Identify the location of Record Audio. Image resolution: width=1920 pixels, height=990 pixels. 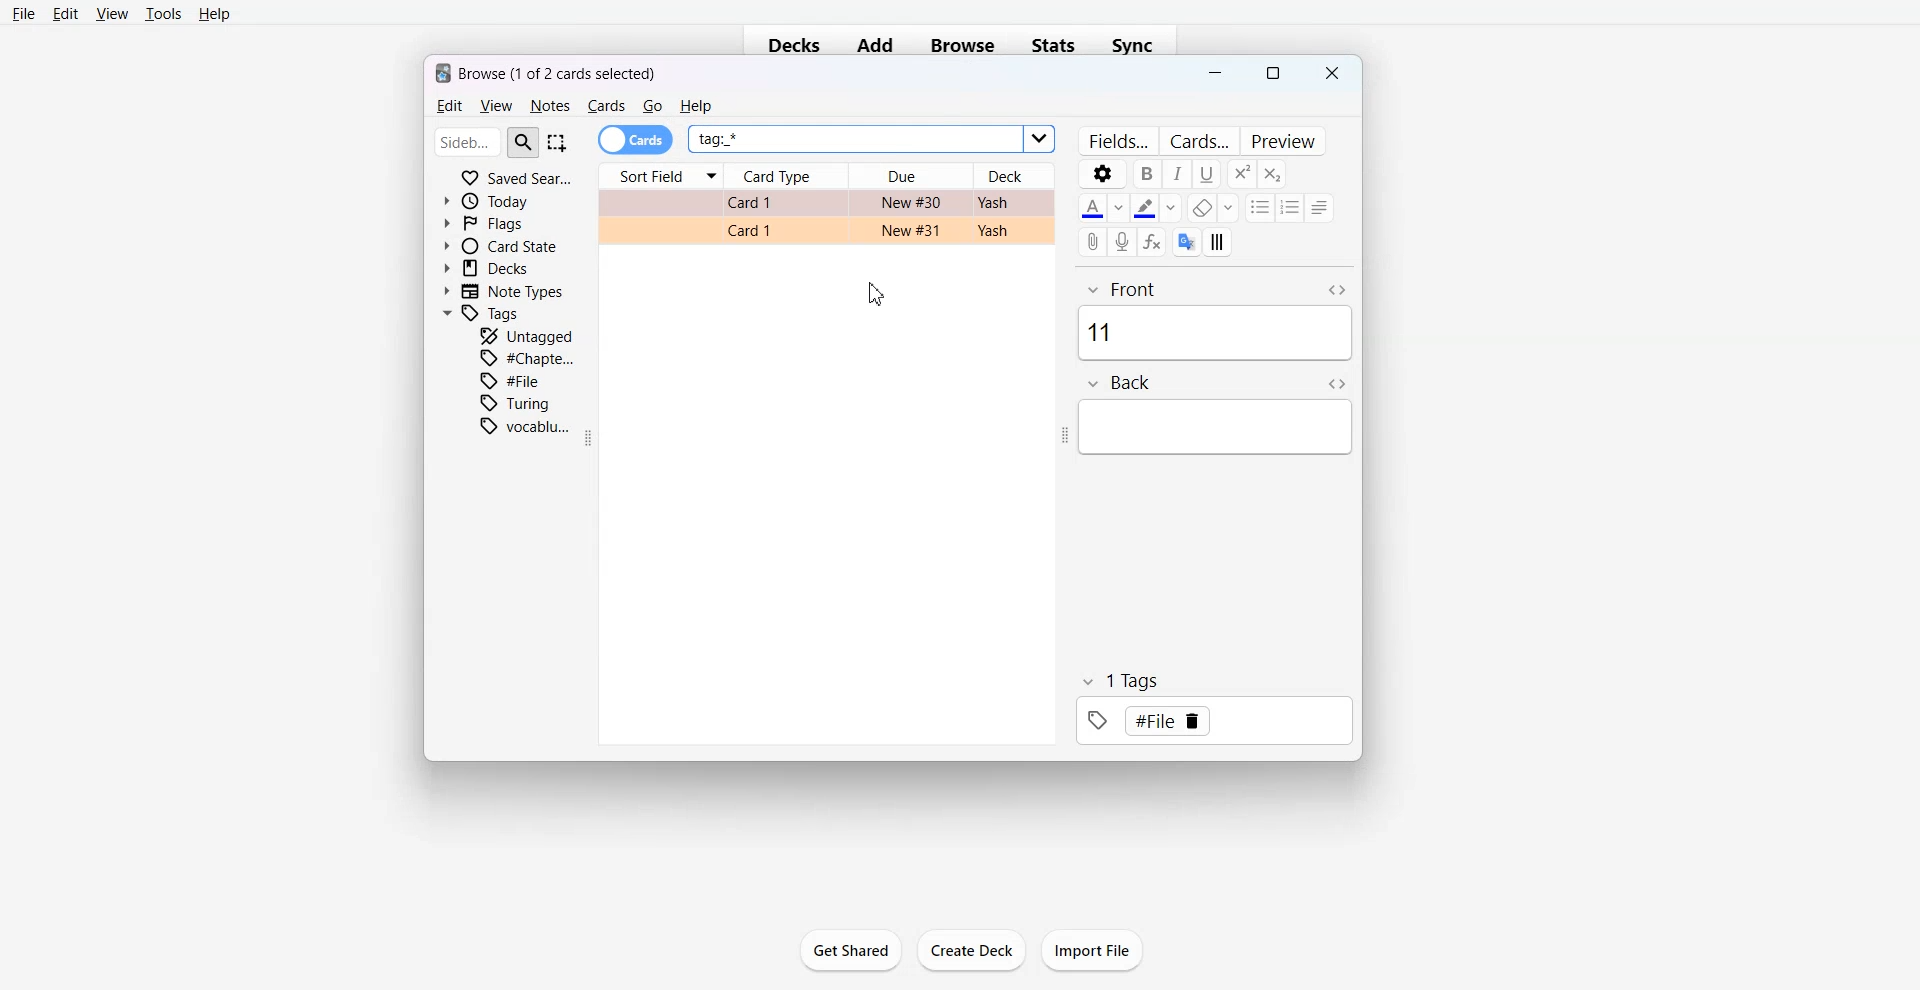
(1124, 242).